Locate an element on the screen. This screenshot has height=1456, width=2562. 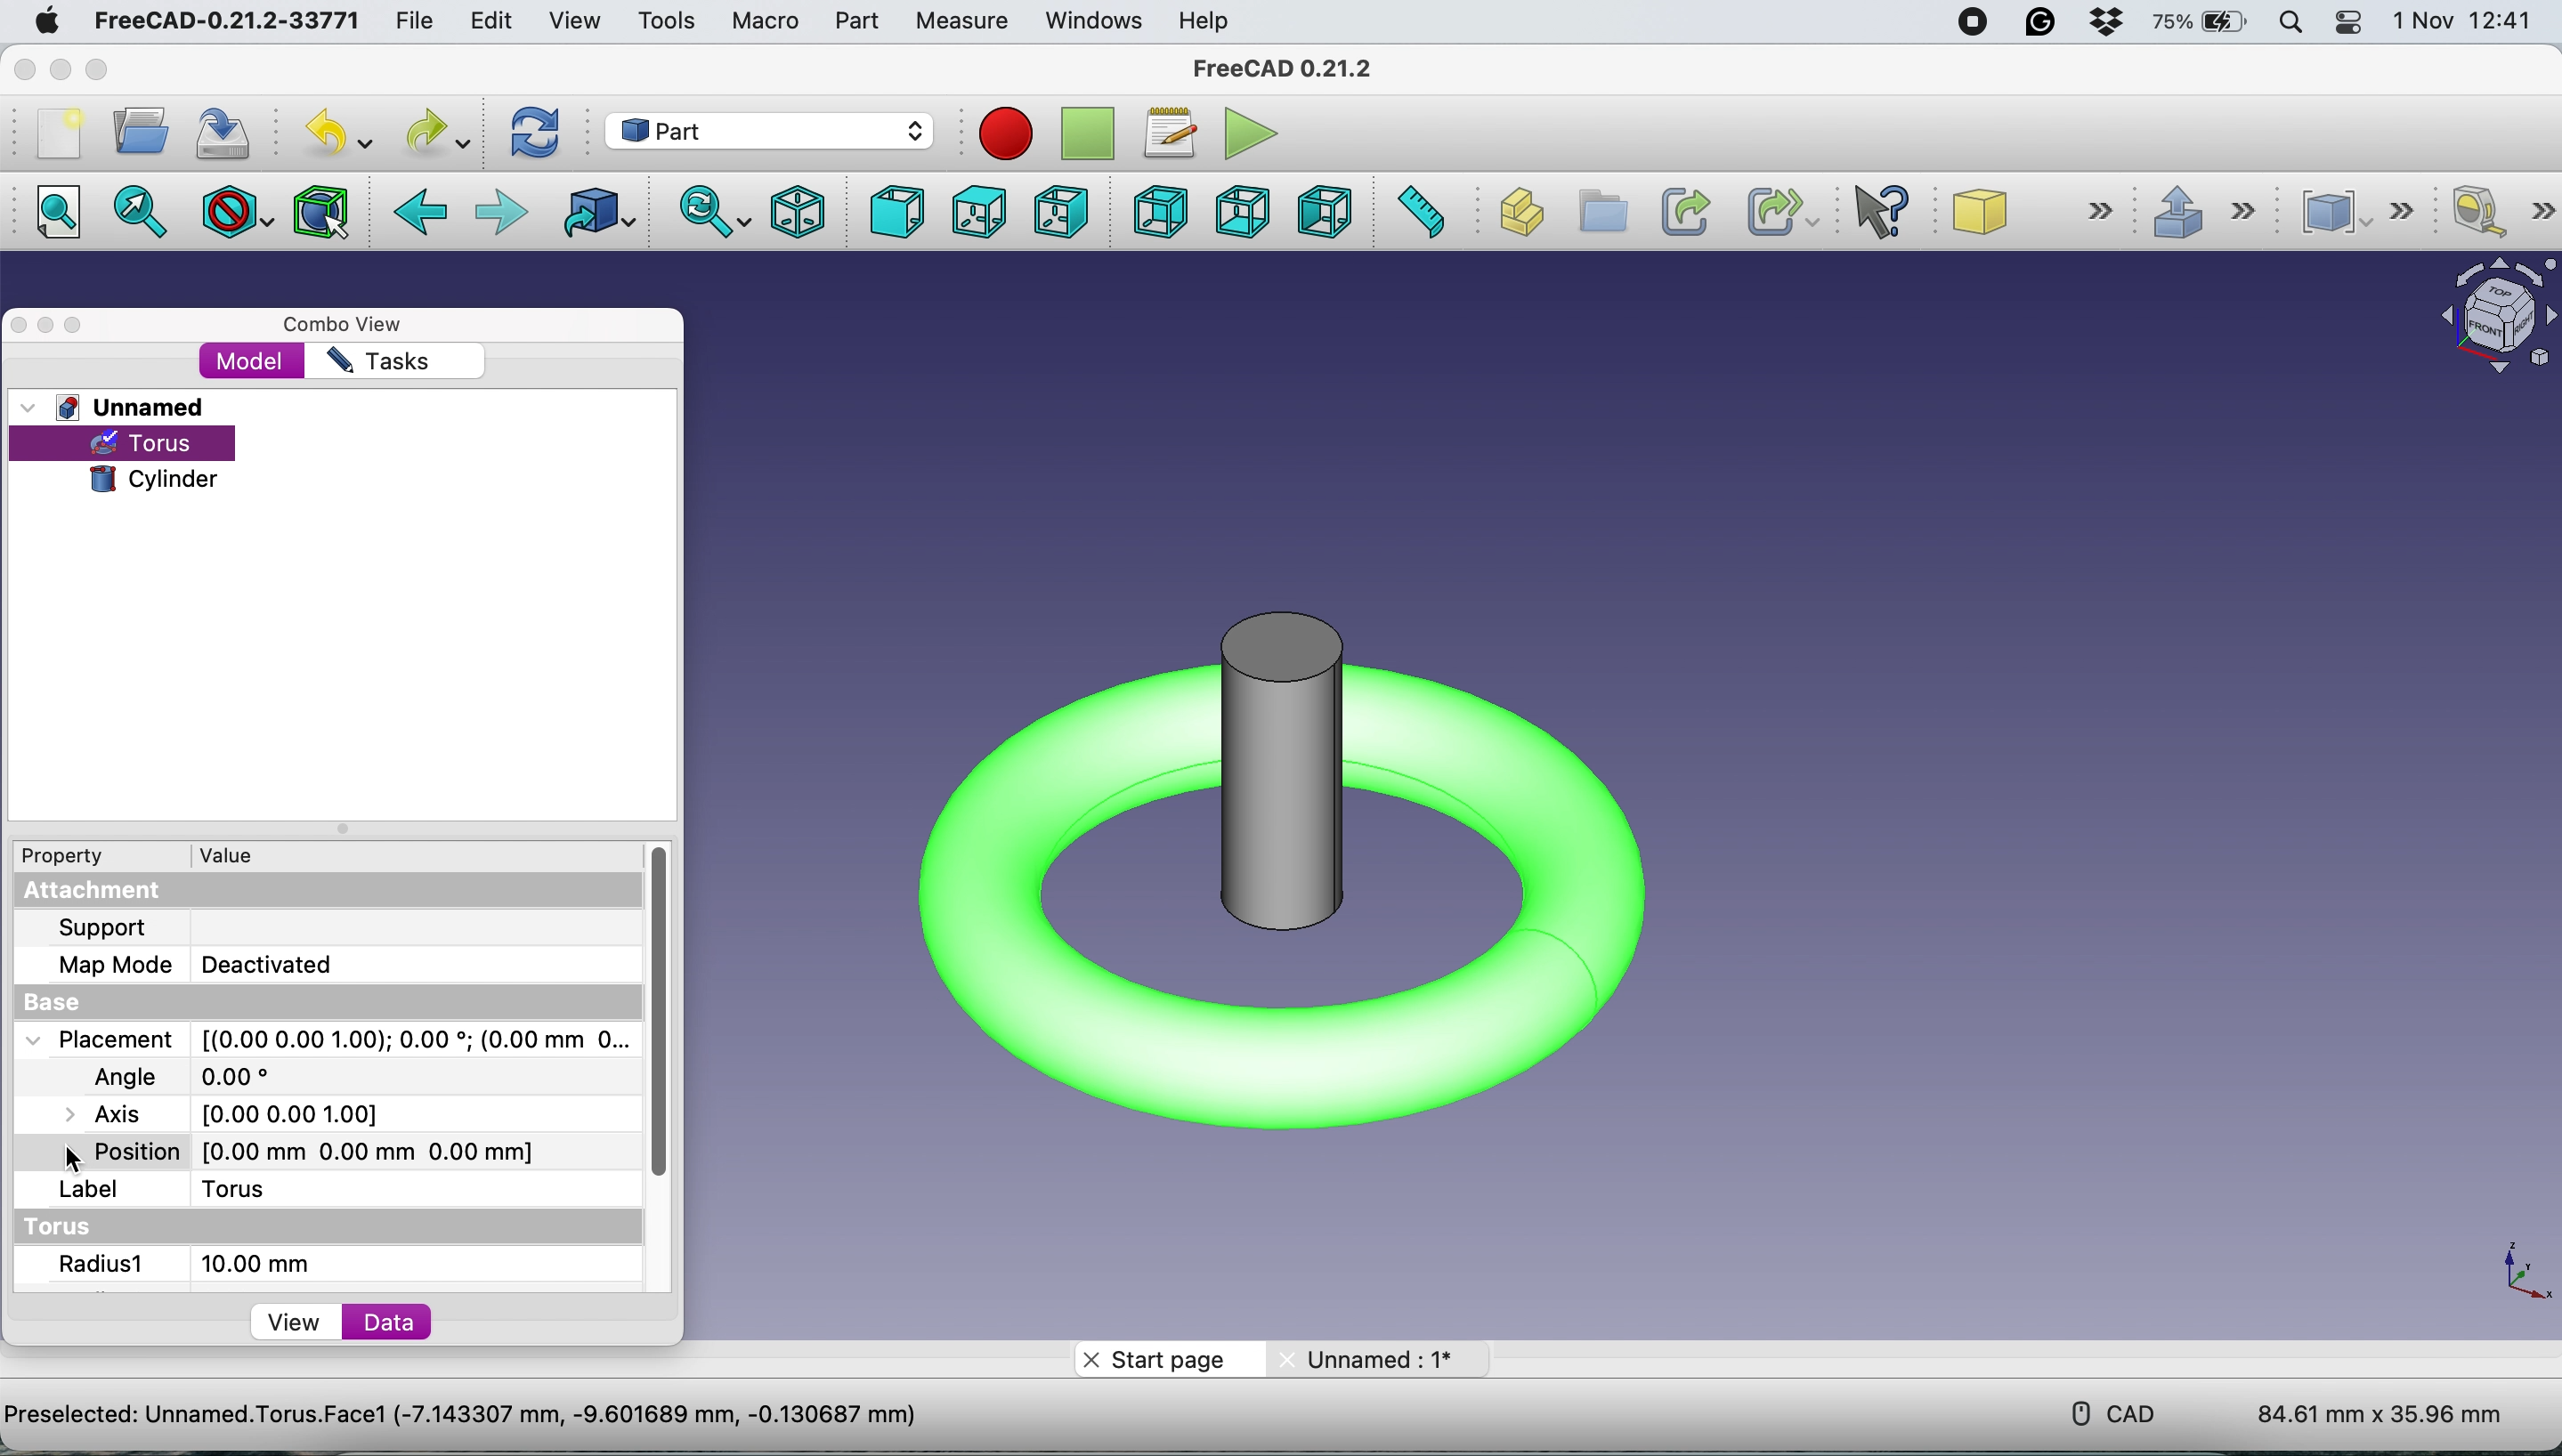
measure distance is located at coordinates (1424, 212).